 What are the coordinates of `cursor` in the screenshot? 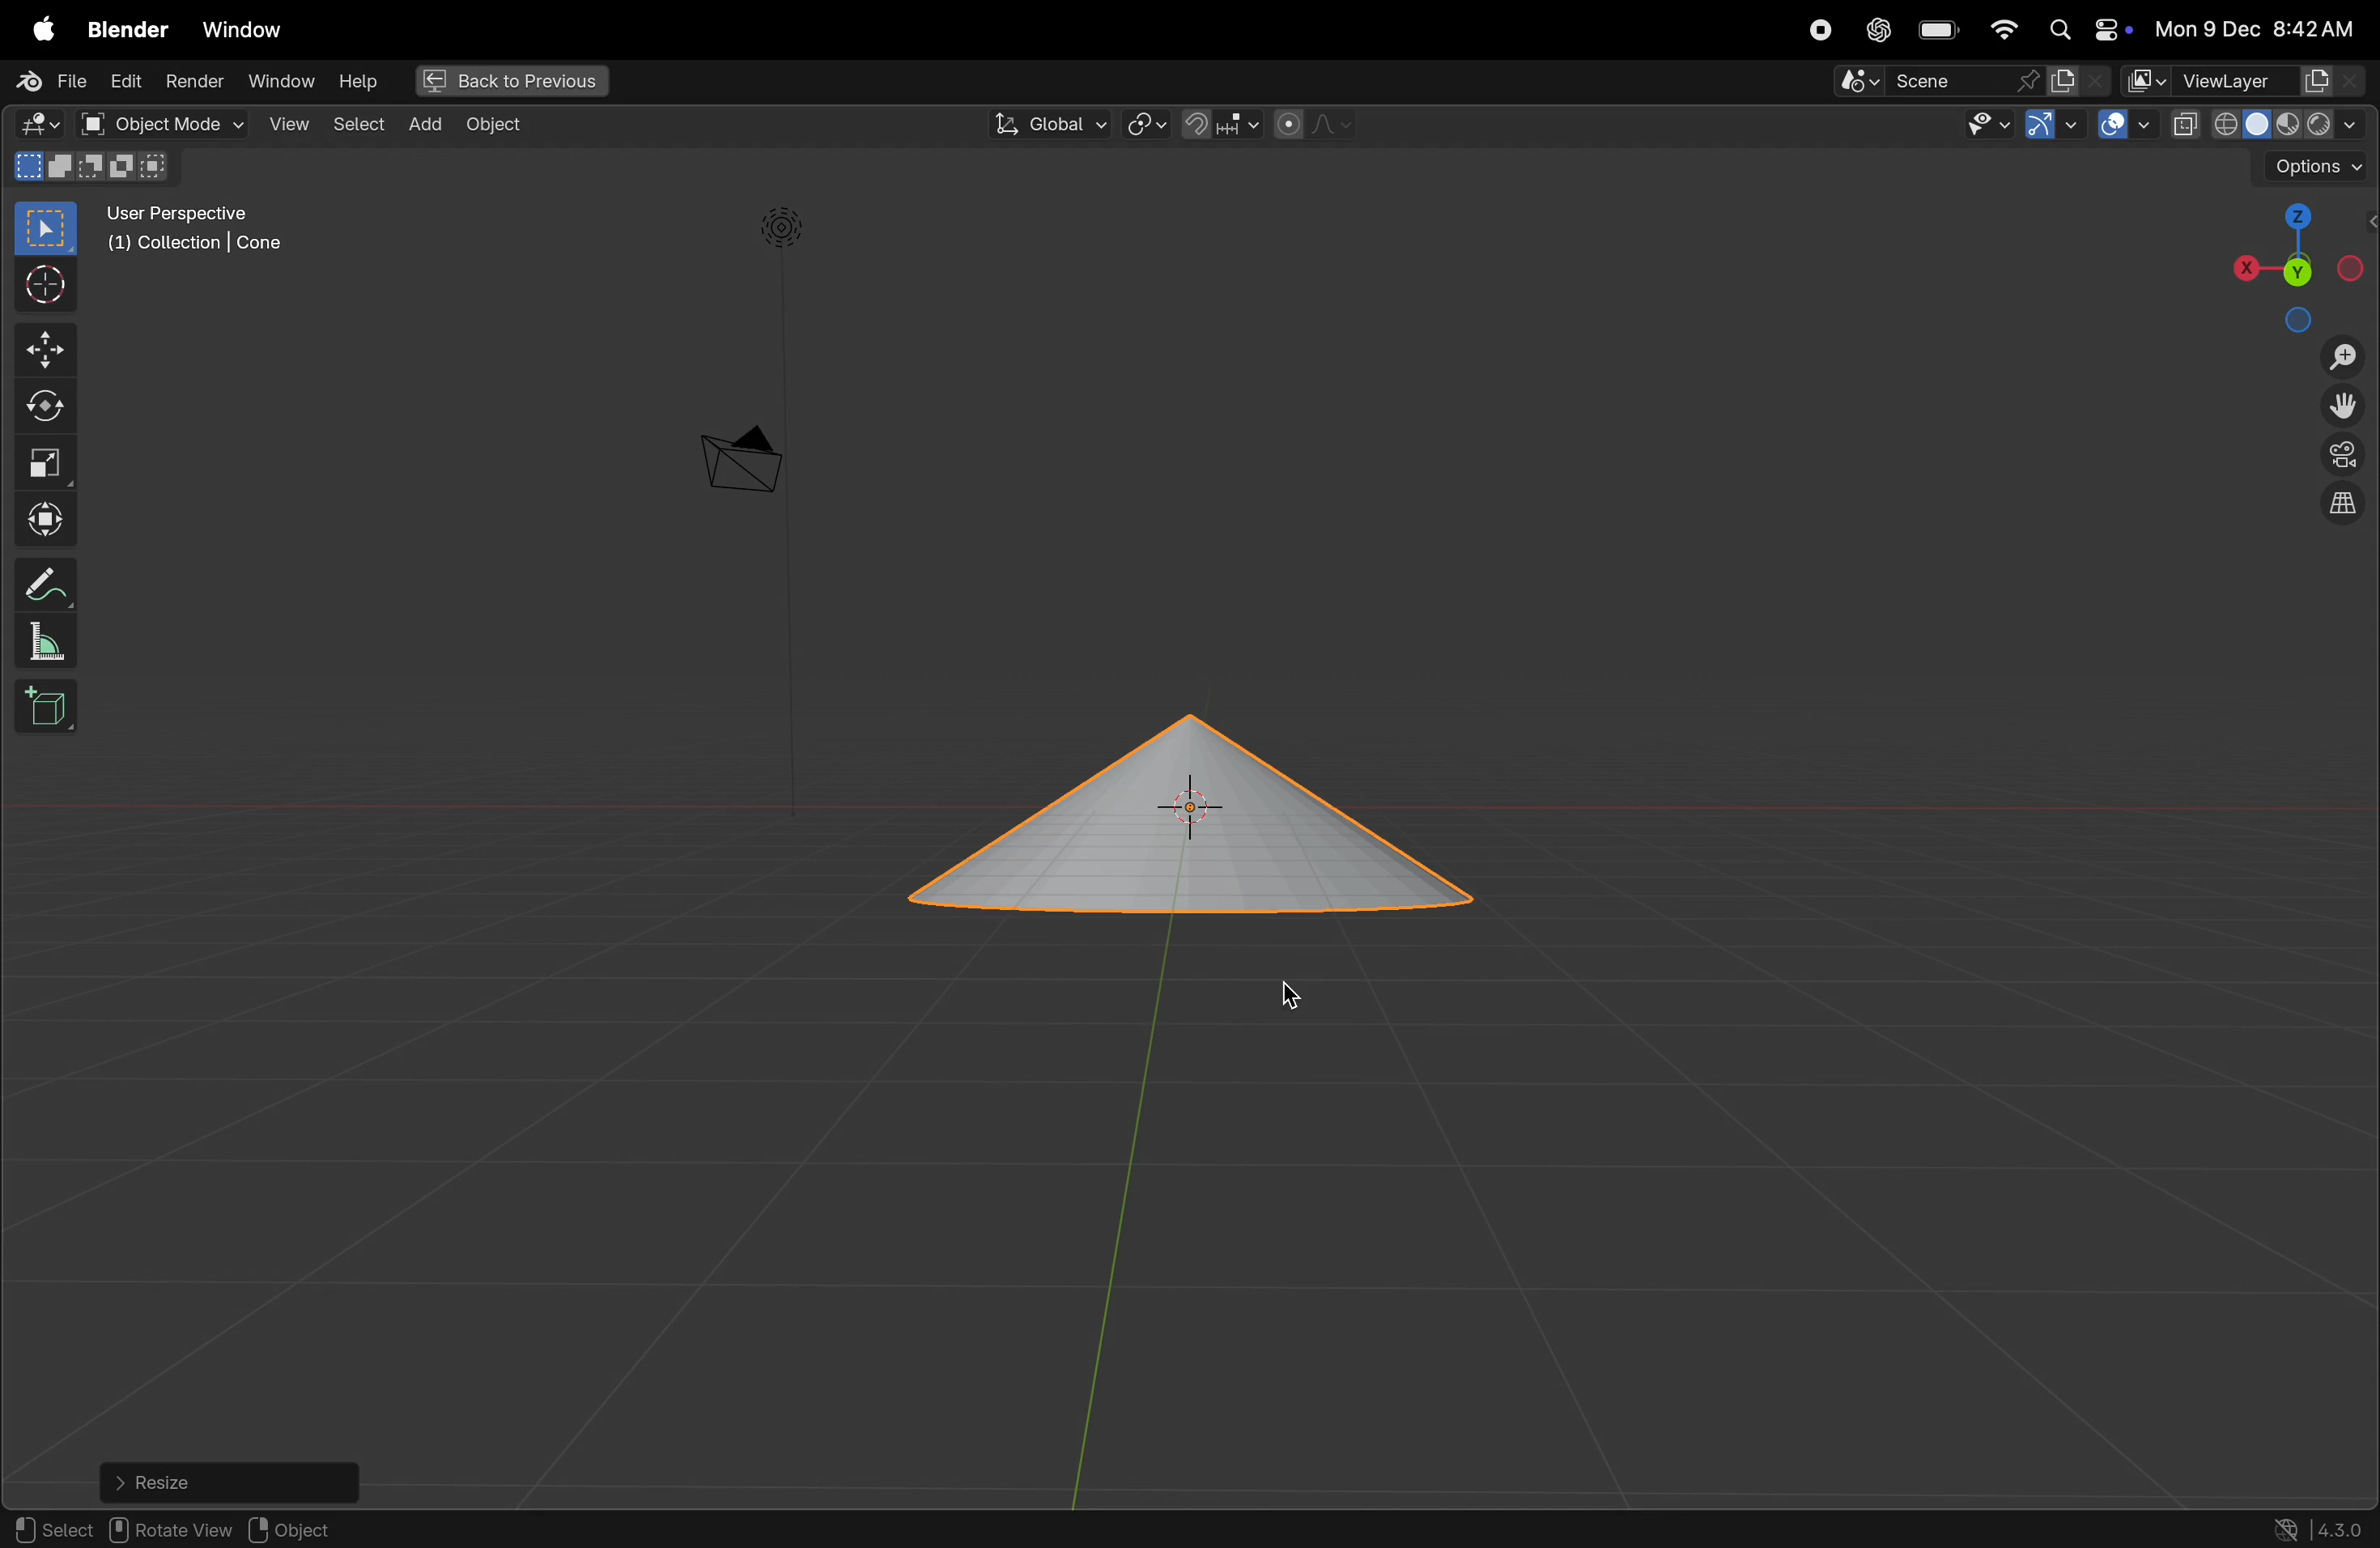 It's located at (1298, 990).